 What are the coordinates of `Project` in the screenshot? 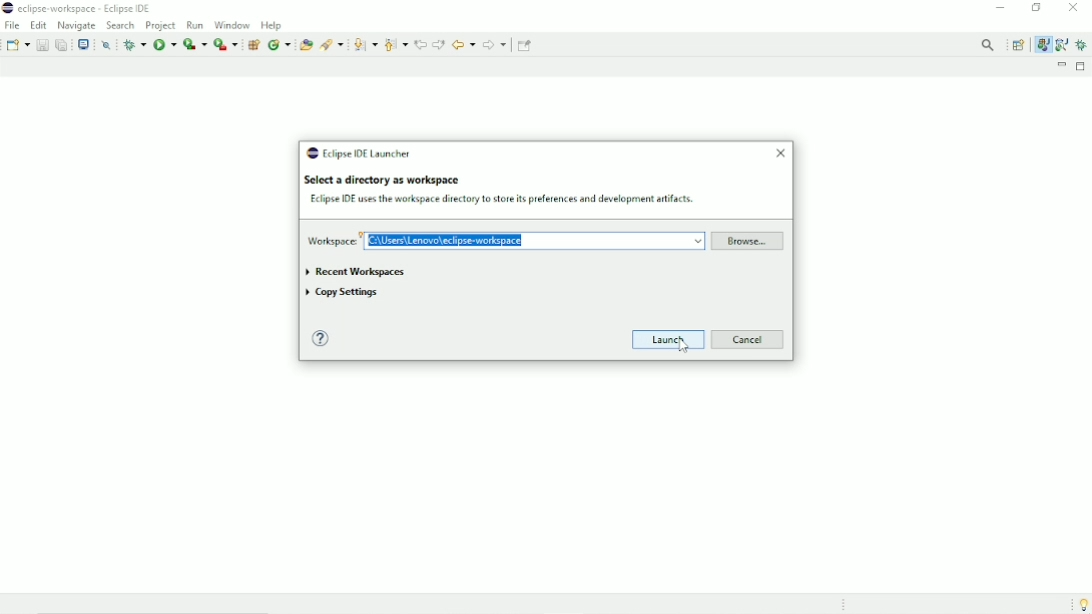 It's located at (161, 26).